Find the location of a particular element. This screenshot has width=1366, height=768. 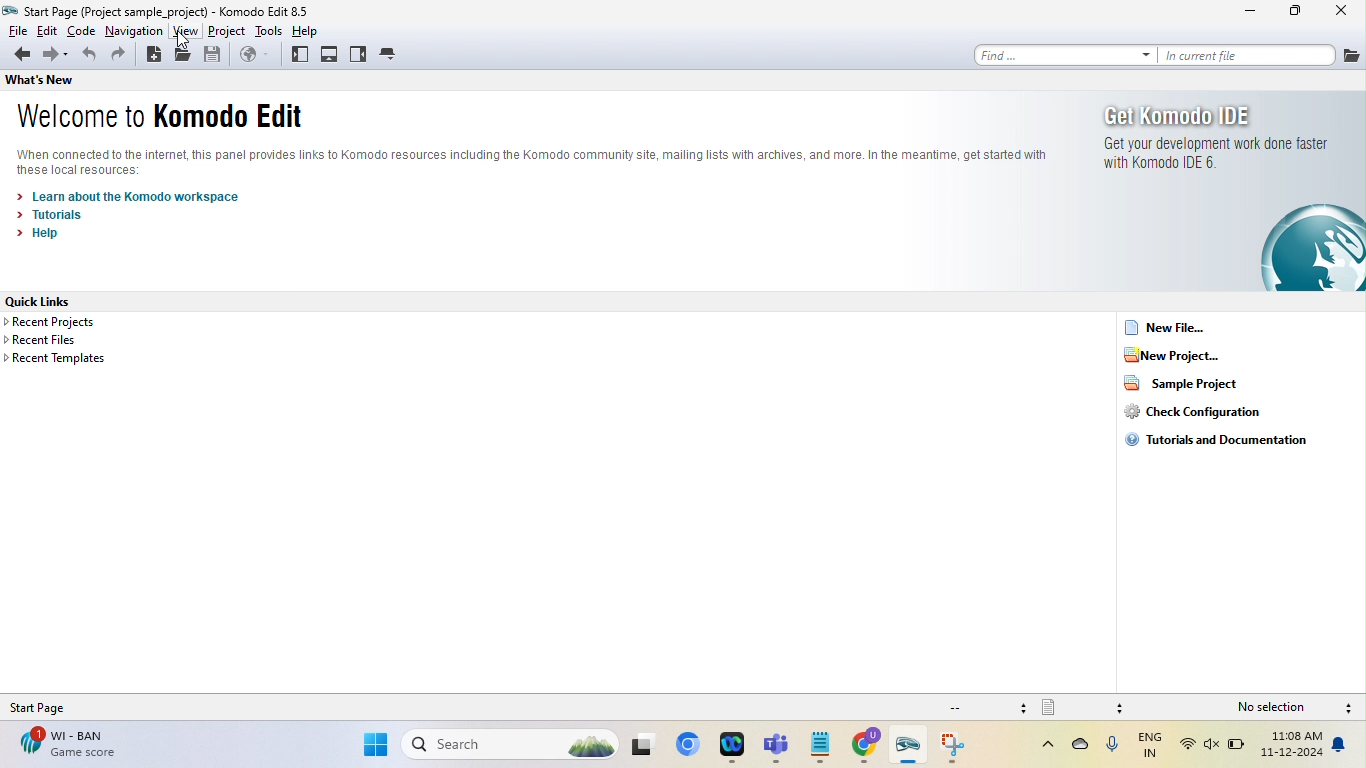

start page is located at coordinates (52, 707).